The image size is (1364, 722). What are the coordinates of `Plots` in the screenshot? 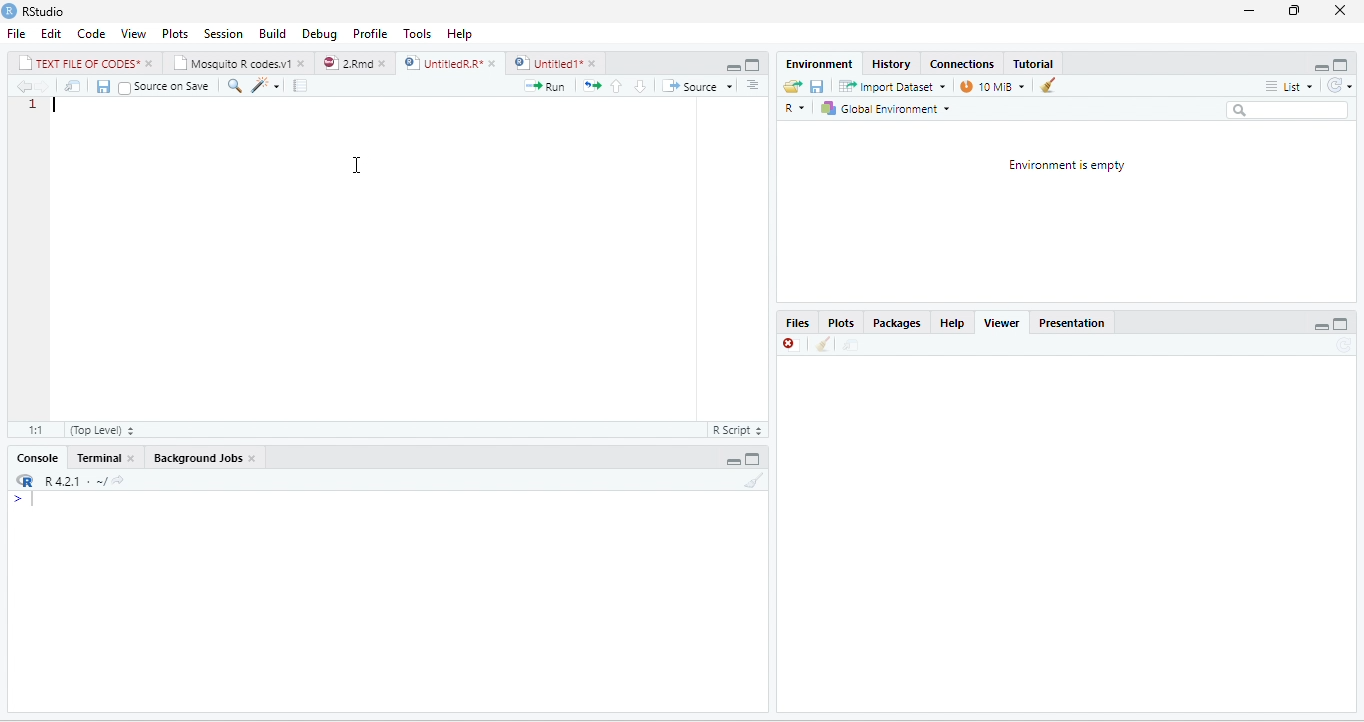 It's located at (175, 32).